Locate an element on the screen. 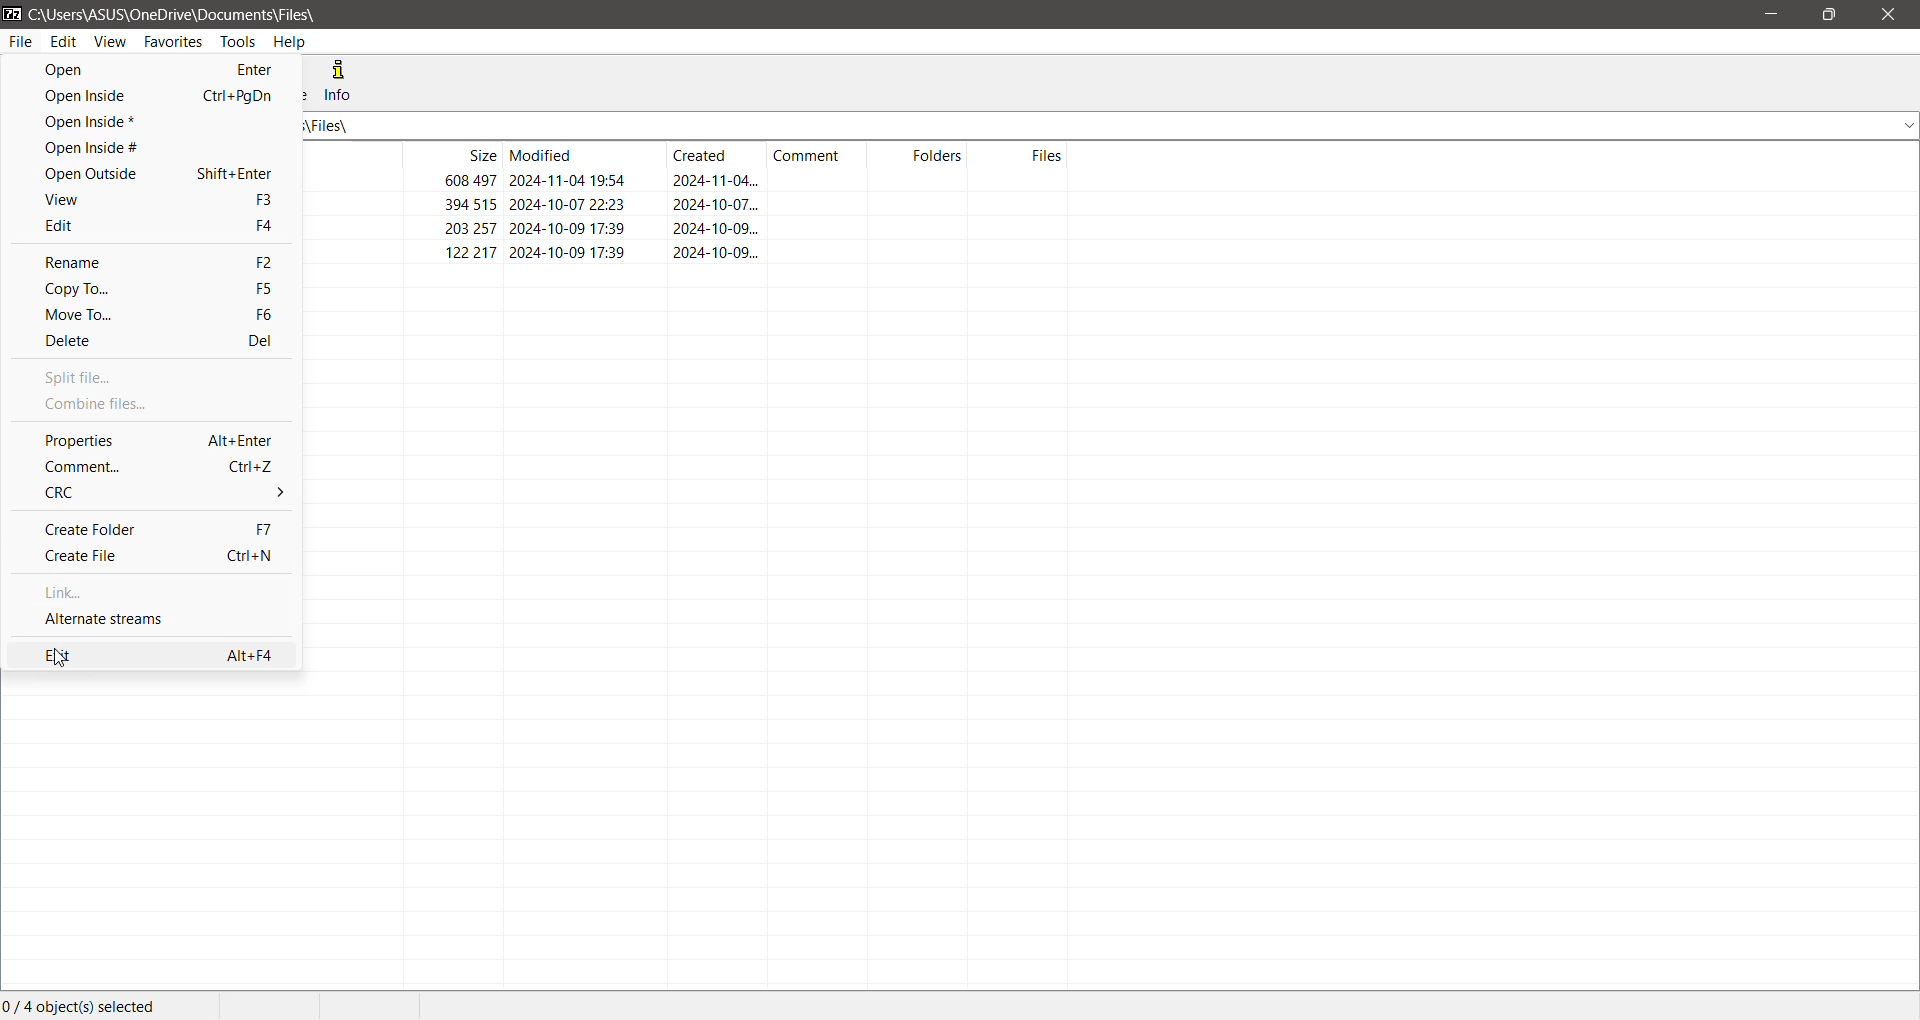 The height and width of the screenshot is (1020, 1920). Open Inside is located at coordinates (156, 95).